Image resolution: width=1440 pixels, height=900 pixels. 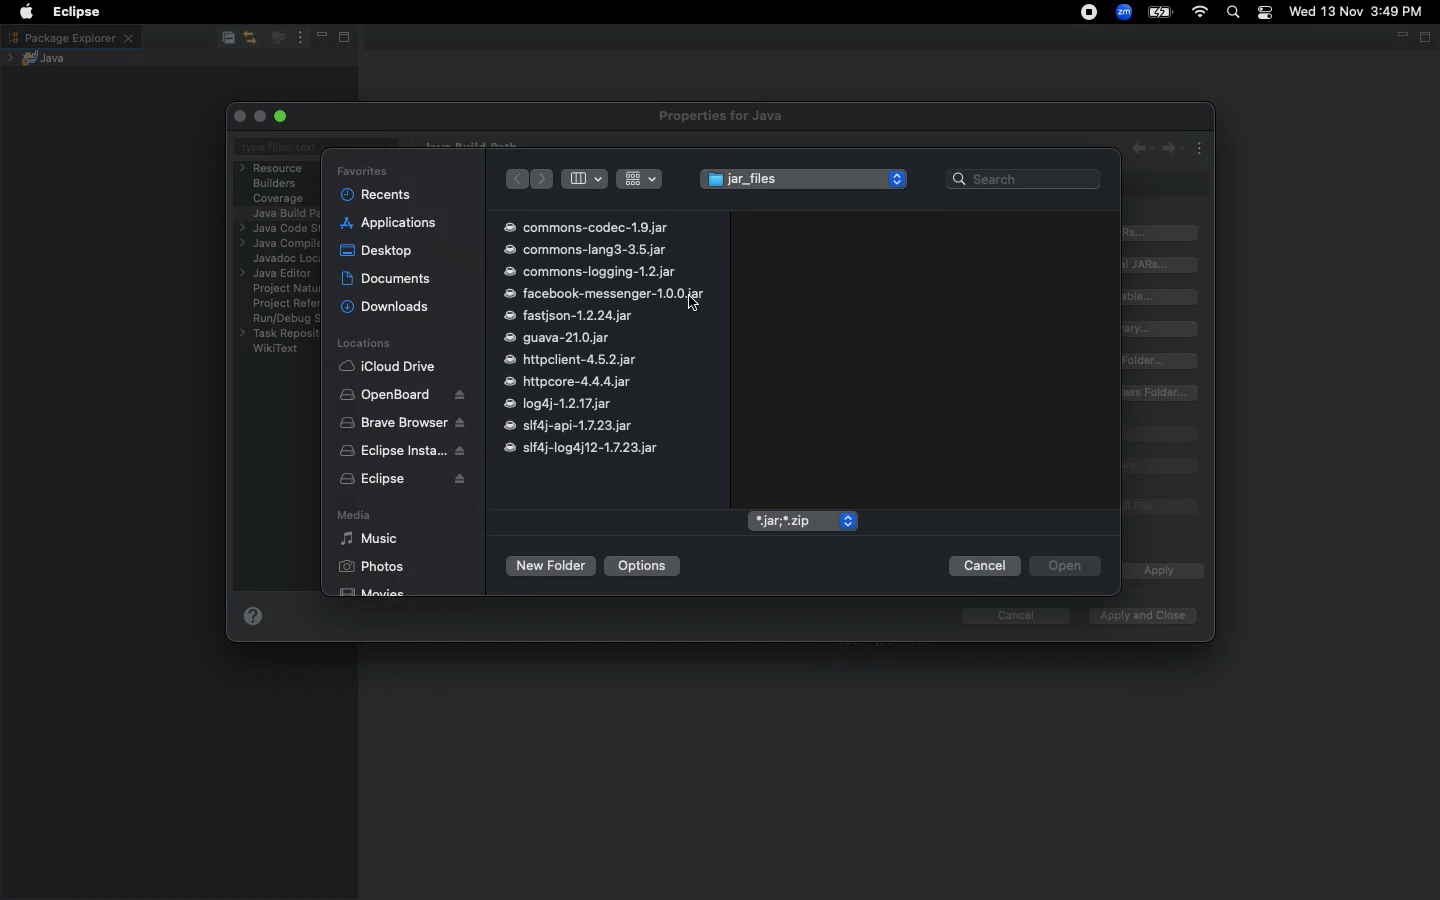 I want to click on Properties for java, so click(x=724, y=117).